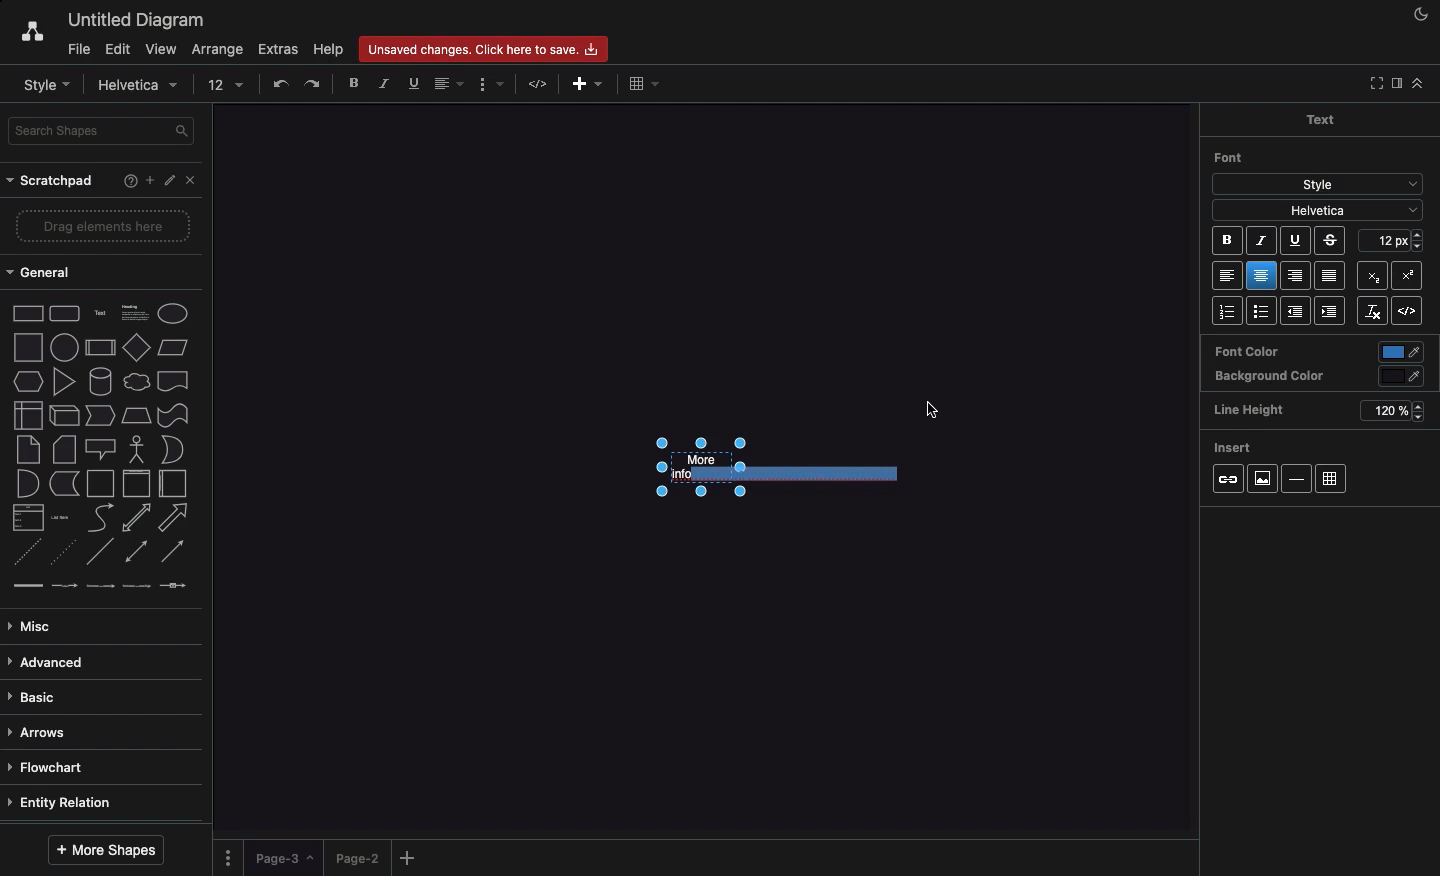 The image size is (1440, 876). Describe the element at coordinates (1394, 240) in the screenshot. I see `12 pt - Size` at that location.